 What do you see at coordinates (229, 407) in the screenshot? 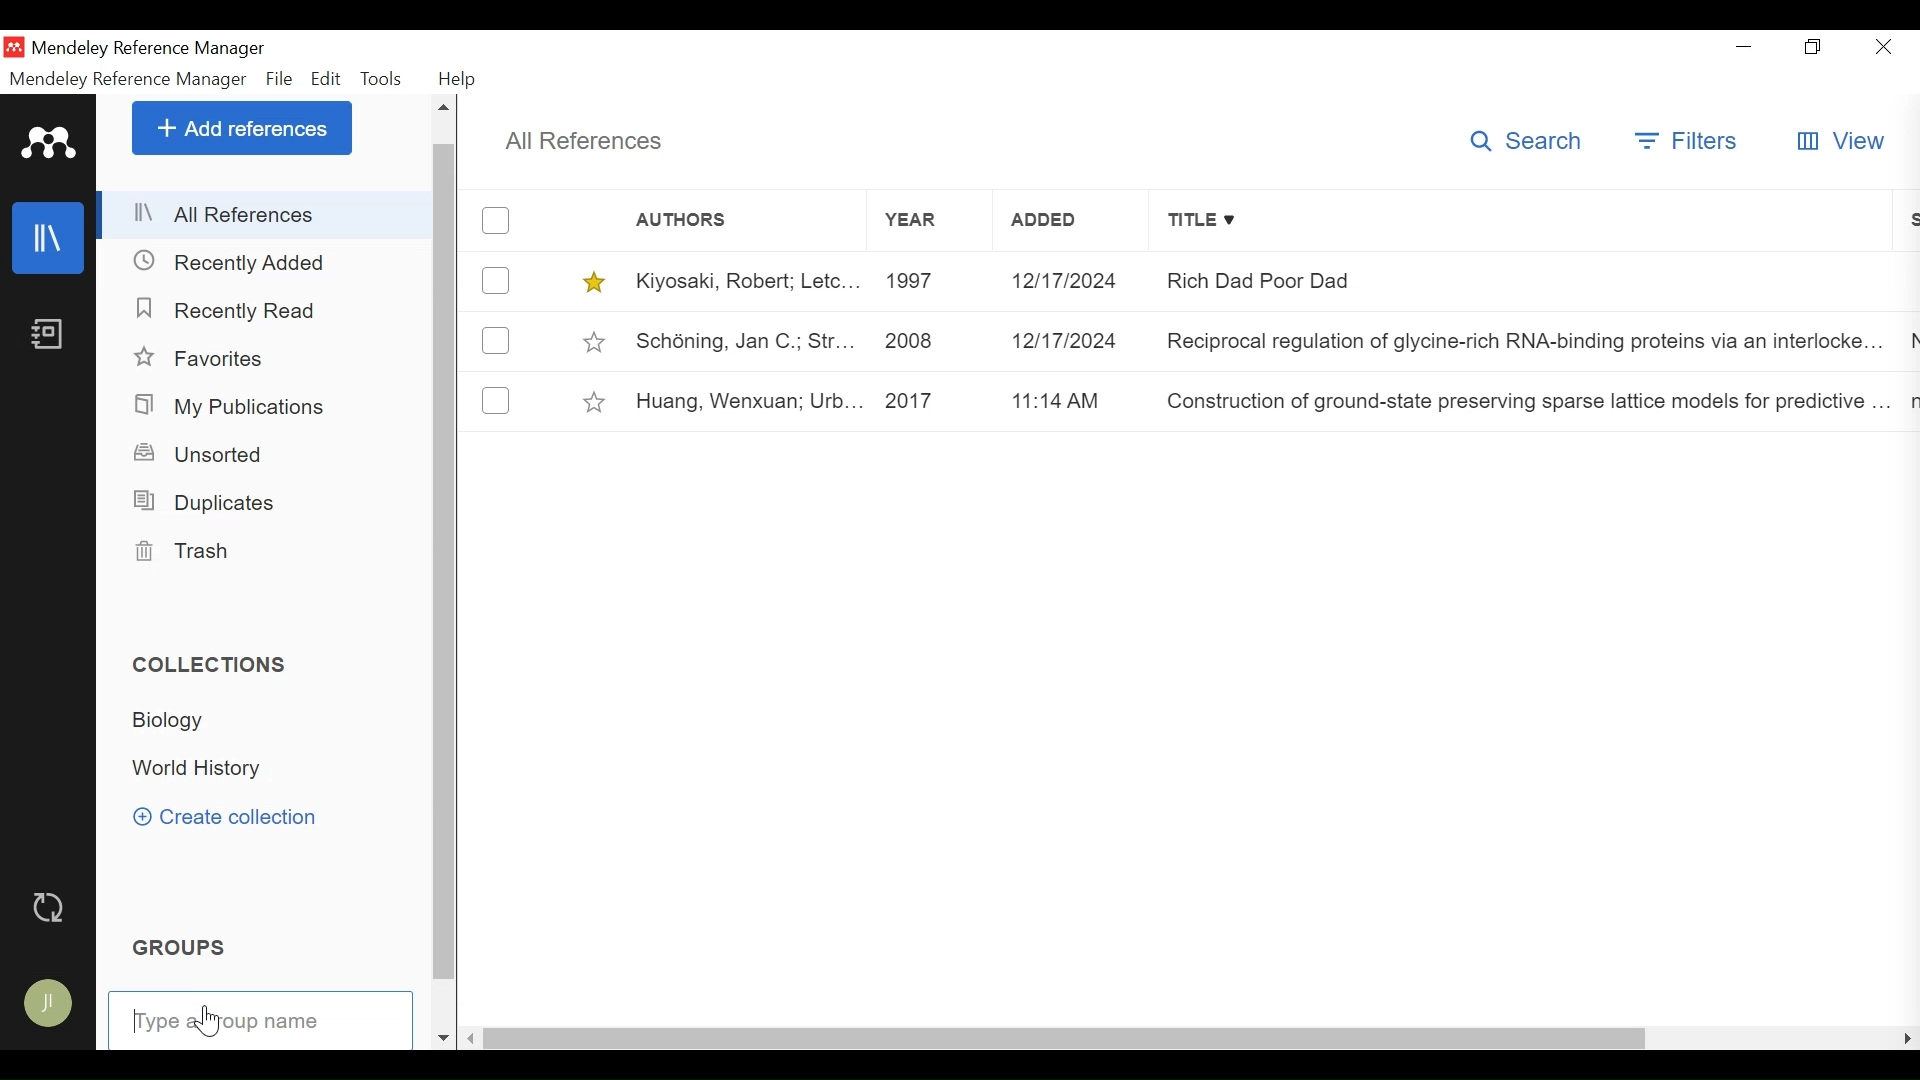
I see `My Publications` at bounding box center [229, 407].